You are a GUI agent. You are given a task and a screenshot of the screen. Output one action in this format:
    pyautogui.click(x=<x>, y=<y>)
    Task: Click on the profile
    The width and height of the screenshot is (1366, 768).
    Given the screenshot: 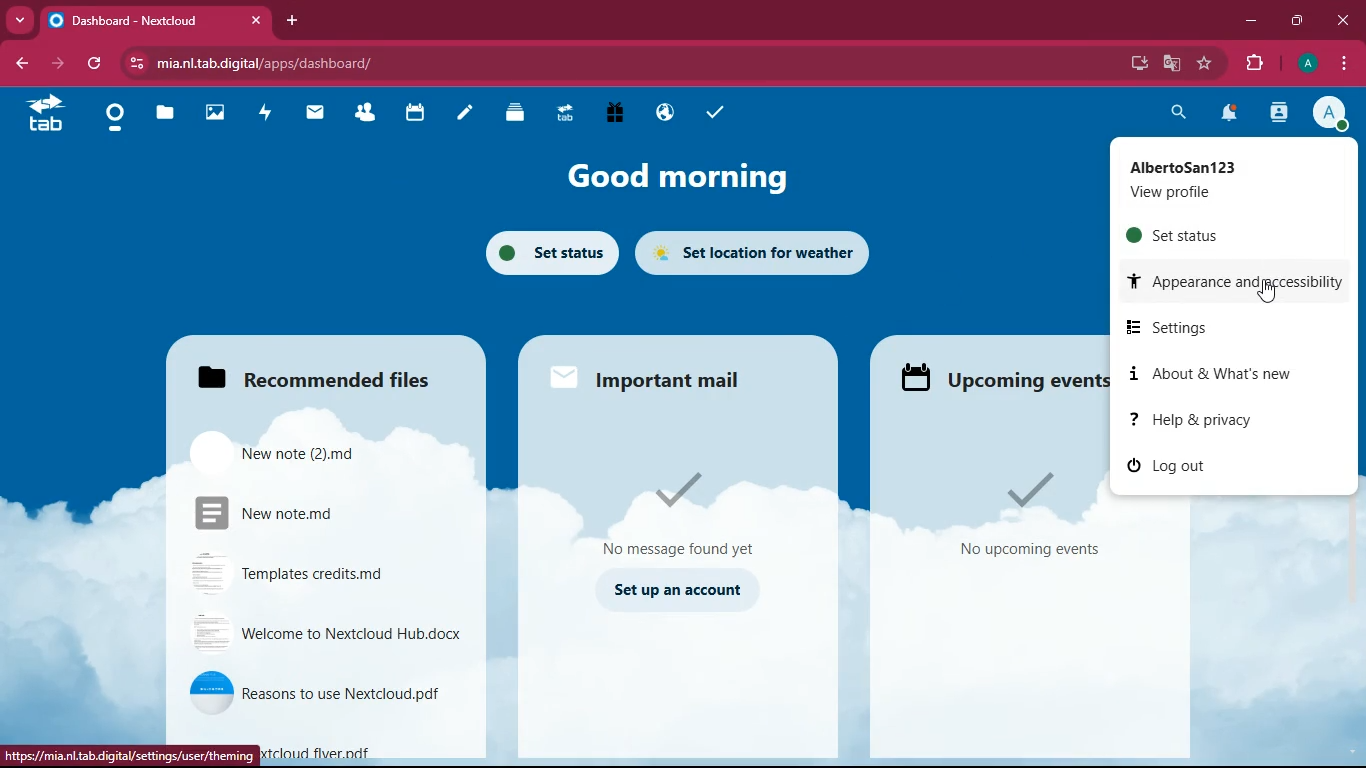 What is the action you would take?
    pyautogui.click(x=1227, y=177)
    